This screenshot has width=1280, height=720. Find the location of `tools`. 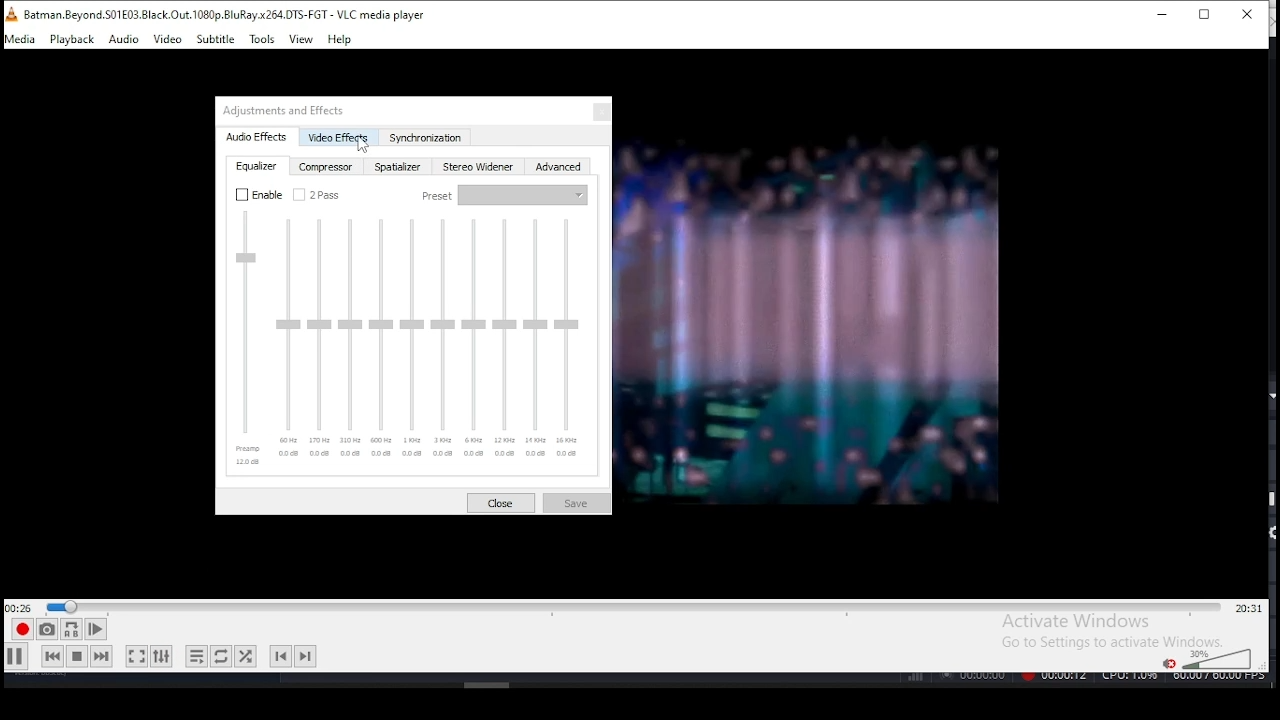

tools is located at coordinates (262, 39).